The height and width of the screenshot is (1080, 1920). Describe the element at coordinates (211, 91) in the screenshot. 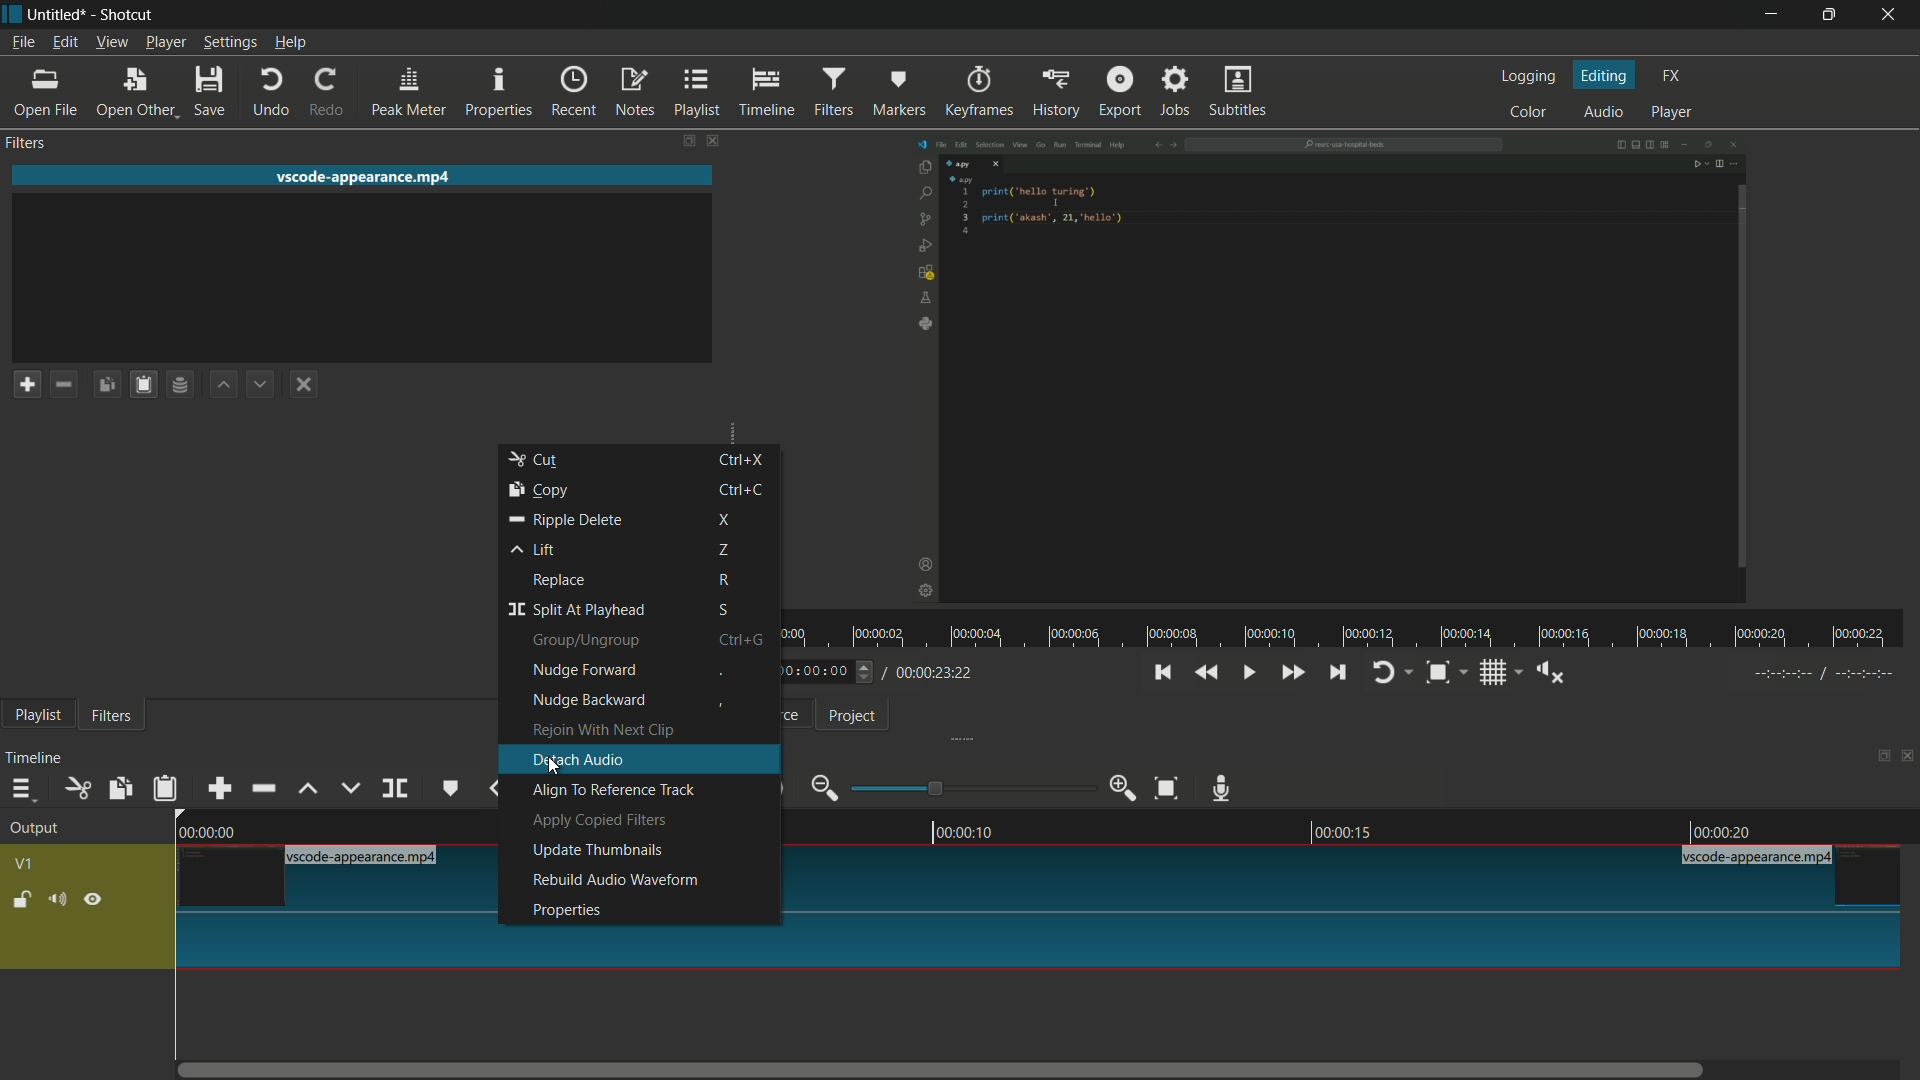

I see `save` at that location.